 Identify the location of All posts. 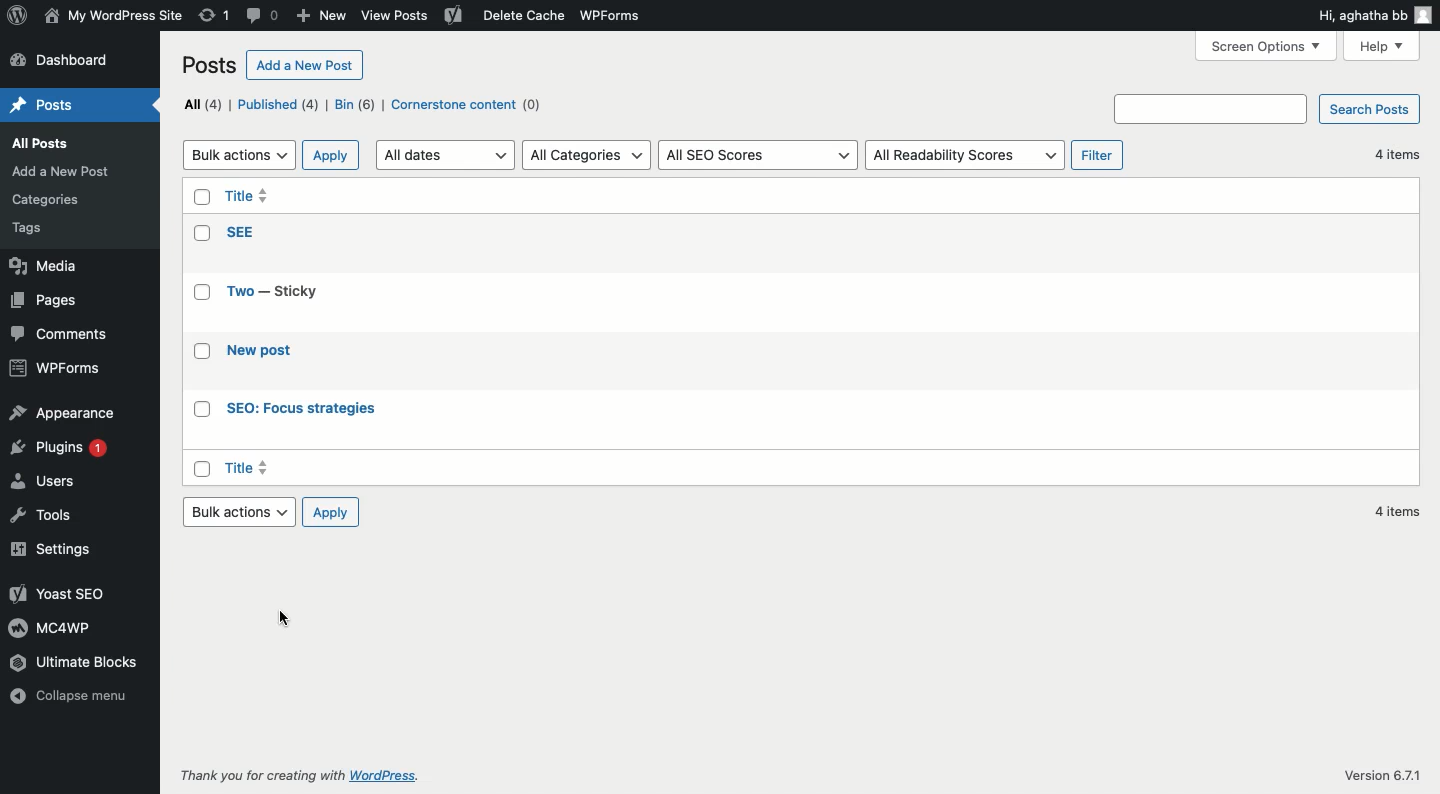
(56, 145).